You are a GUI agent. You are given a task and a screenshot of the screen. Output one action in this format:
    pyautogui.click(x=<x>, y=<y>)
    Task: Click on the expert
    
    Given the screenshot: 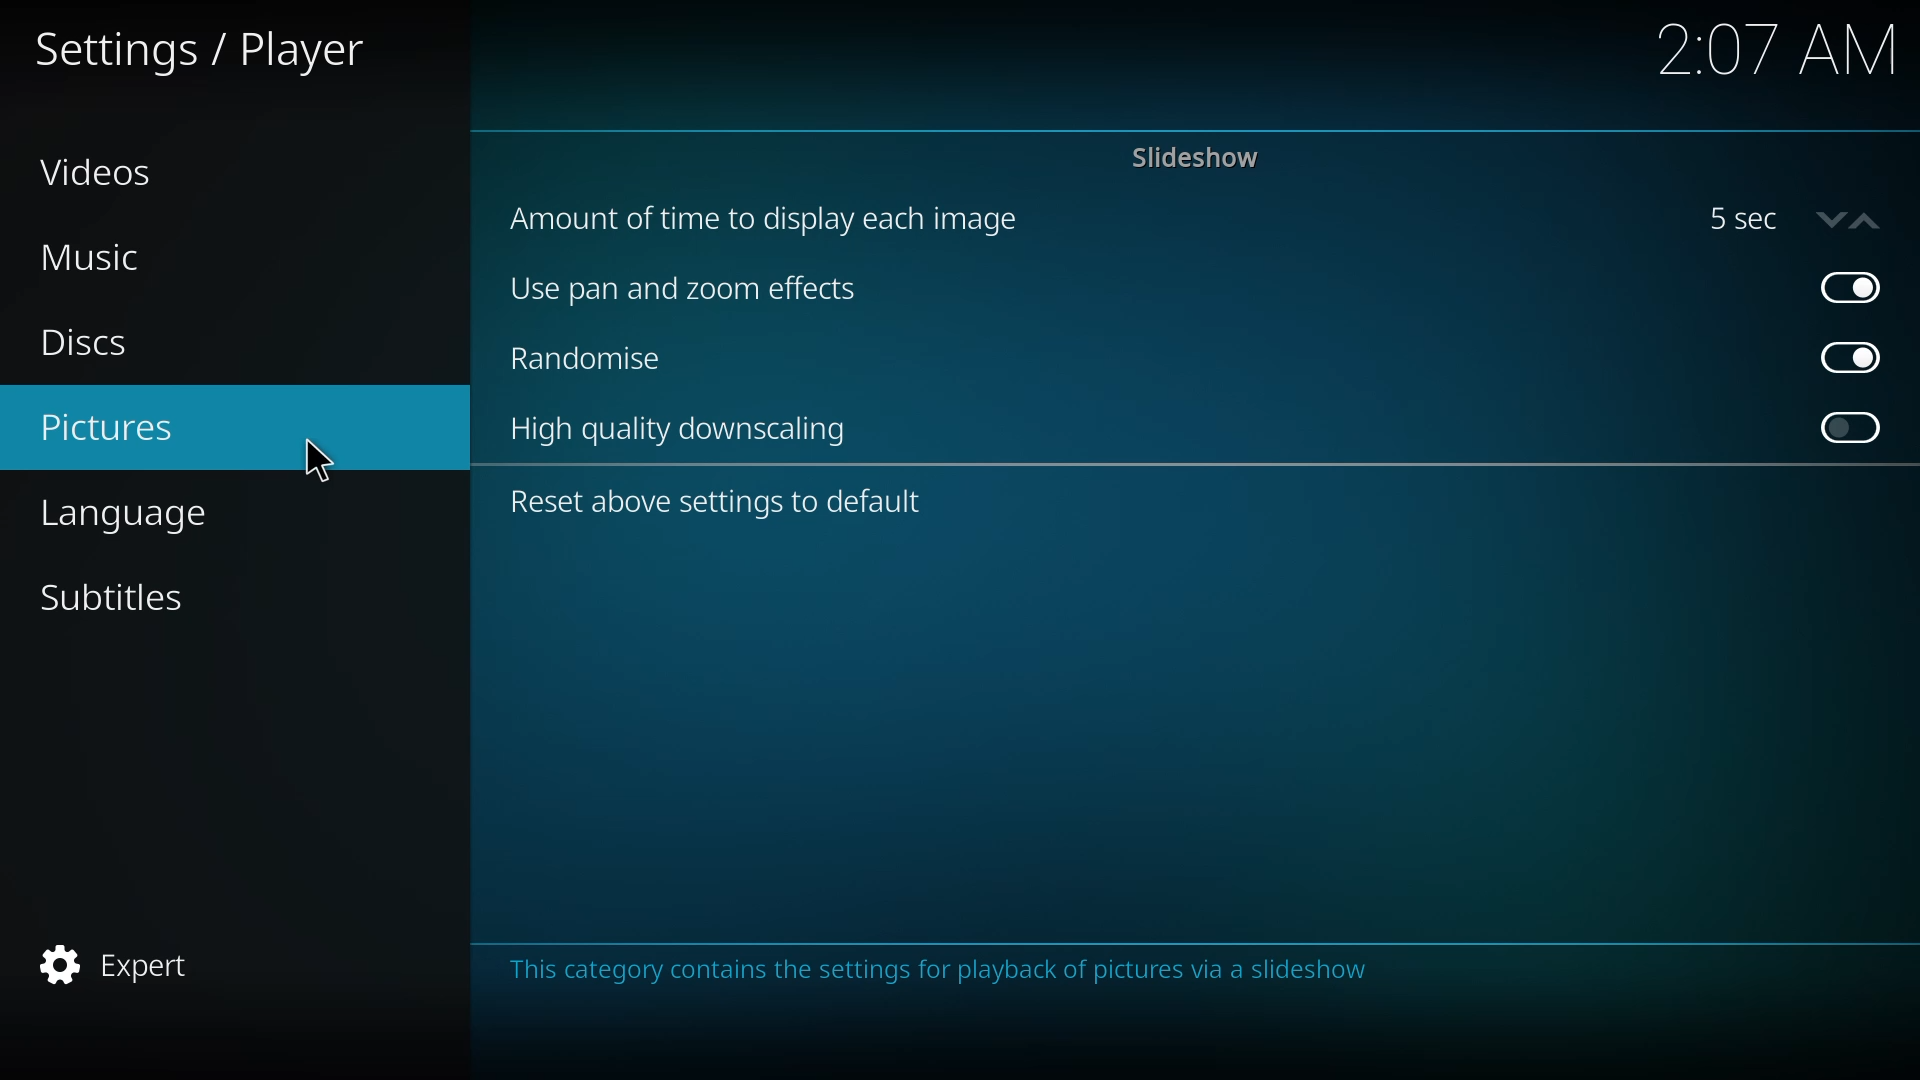 What is the action you would take?
    pyautogui.click(x=123, y=964)
    